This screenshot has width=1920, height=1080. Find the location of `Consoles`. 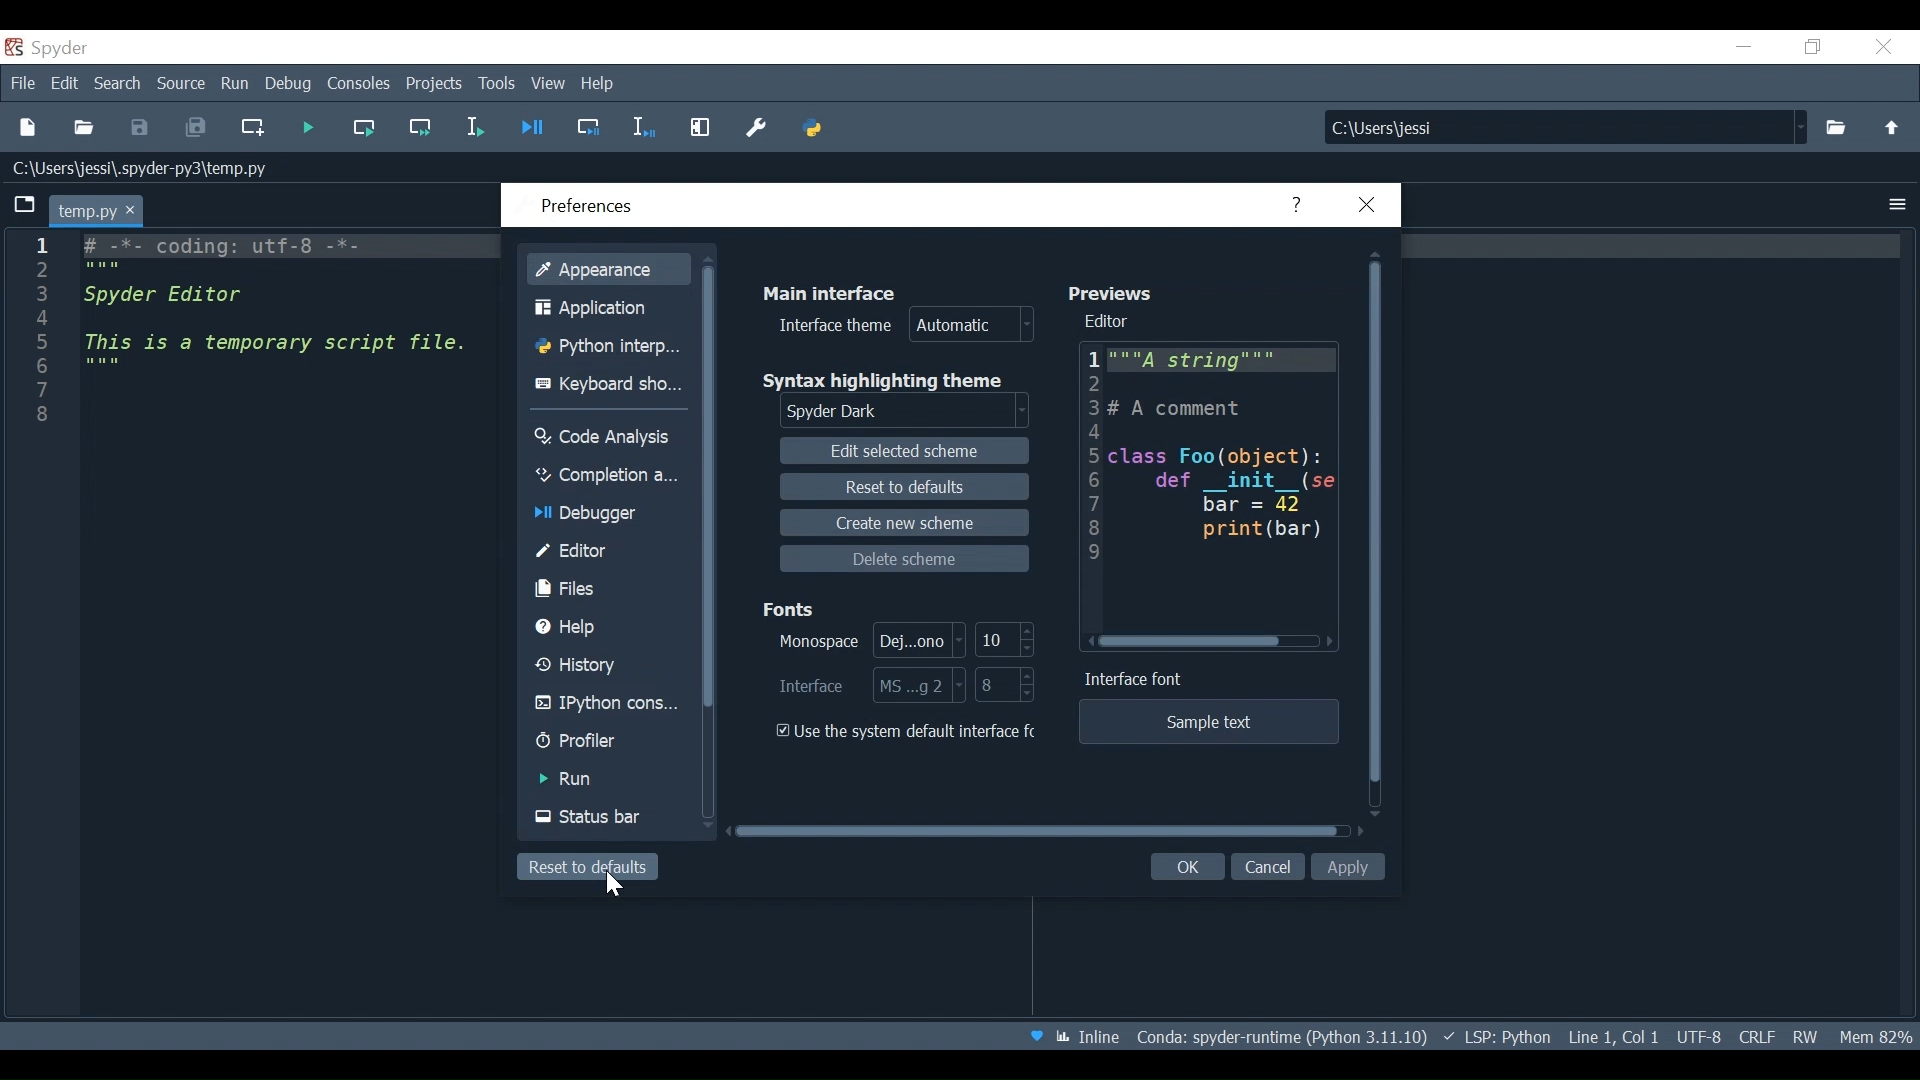

Consoles is located at coordinates (358, 84).